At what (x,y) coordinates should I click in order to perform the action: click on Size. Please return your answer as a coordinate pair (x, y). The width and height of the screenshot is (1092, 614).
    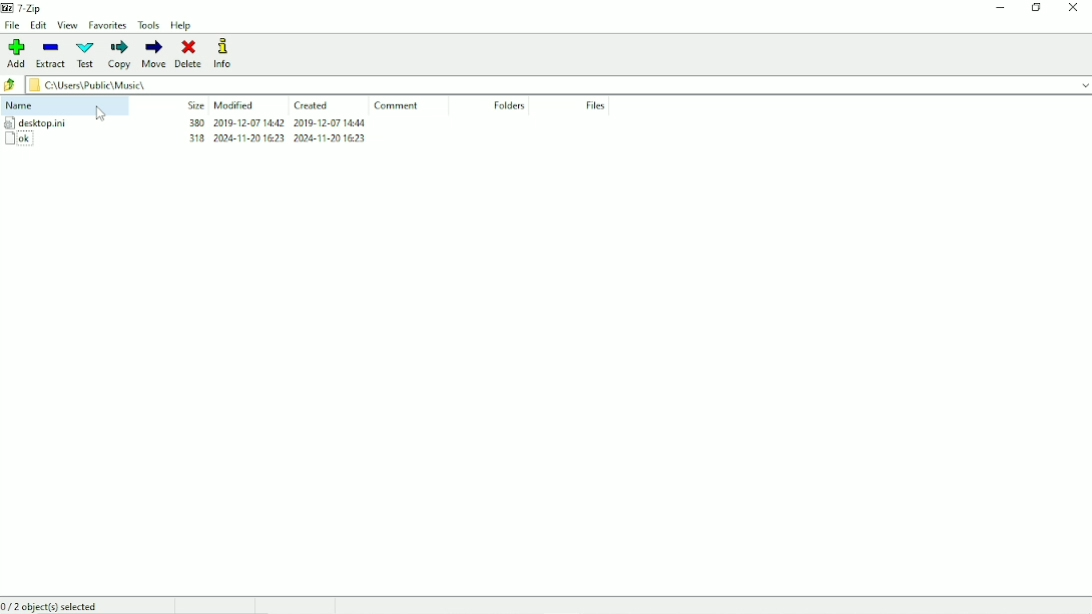
    Looking at the image, I should click on (194, 105).